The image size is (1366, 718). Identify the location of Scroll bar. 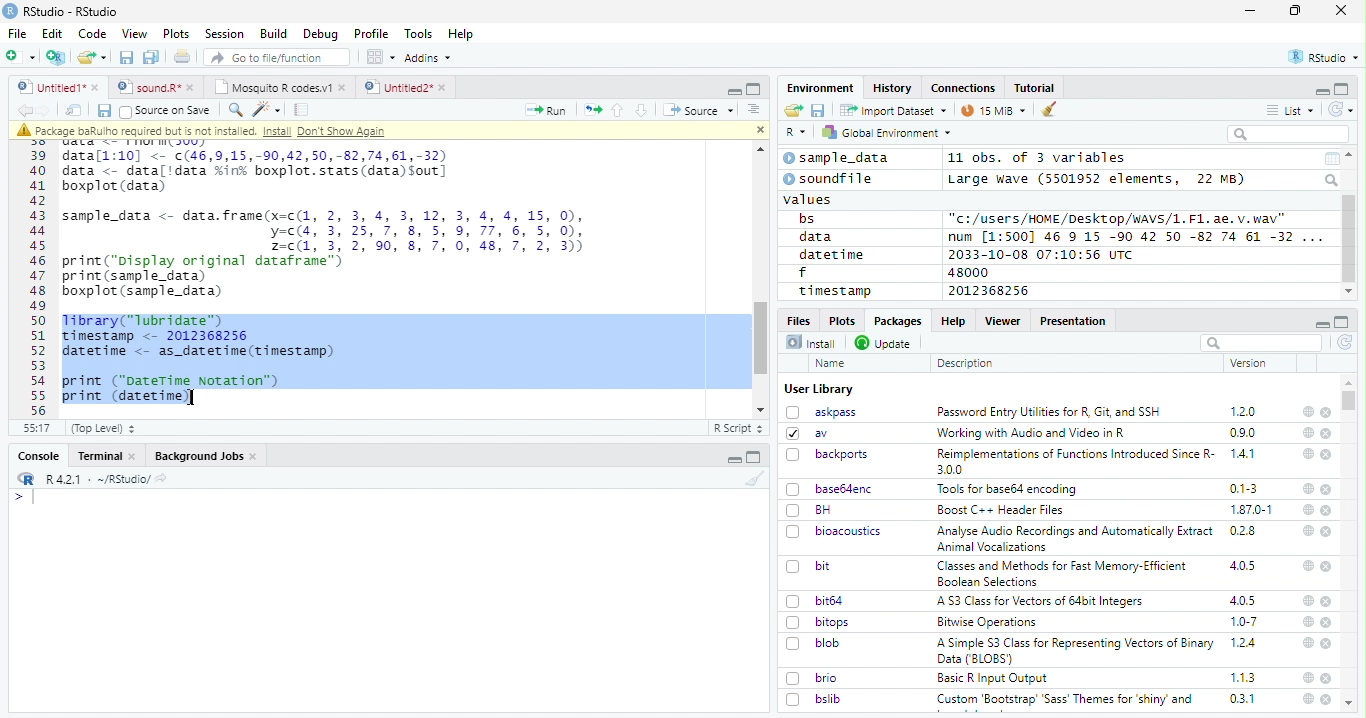
(1350, 239).